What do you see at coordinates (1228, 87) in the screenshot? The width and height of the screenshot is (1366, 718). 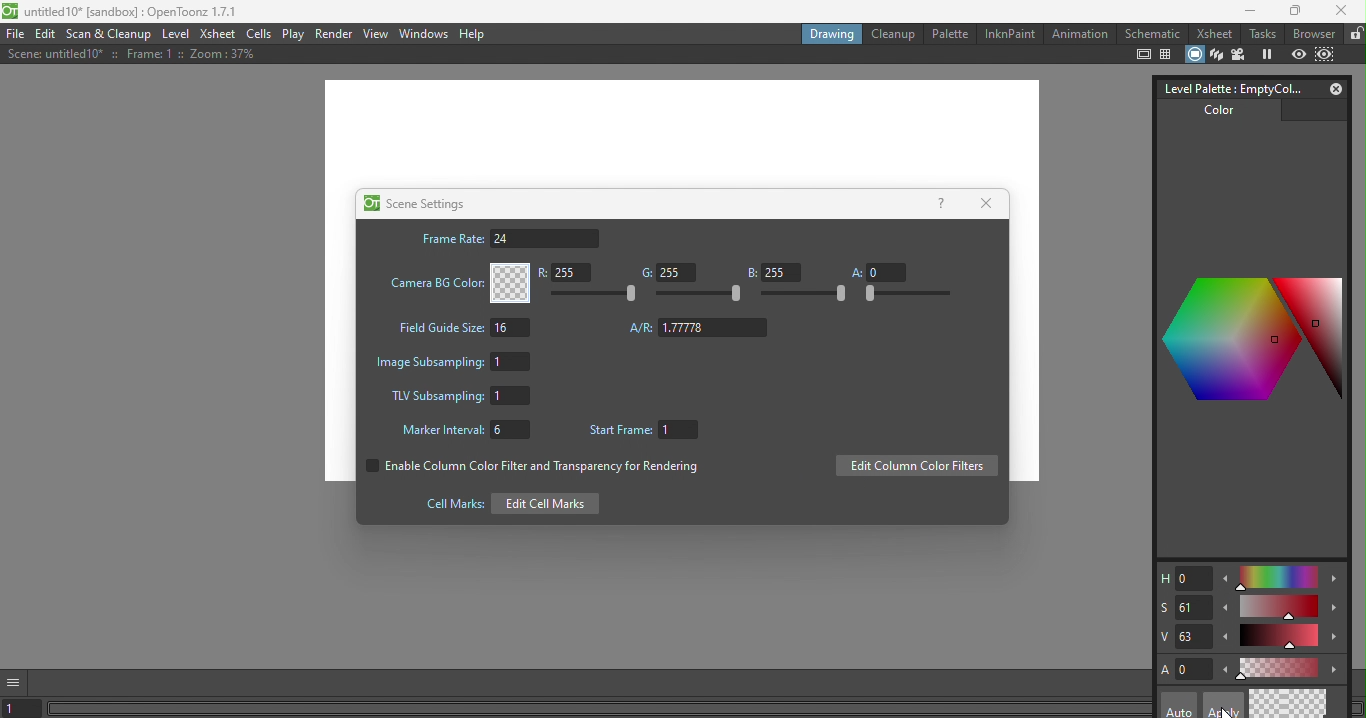 I see `Level palette` at bounding box center [1228, 87].